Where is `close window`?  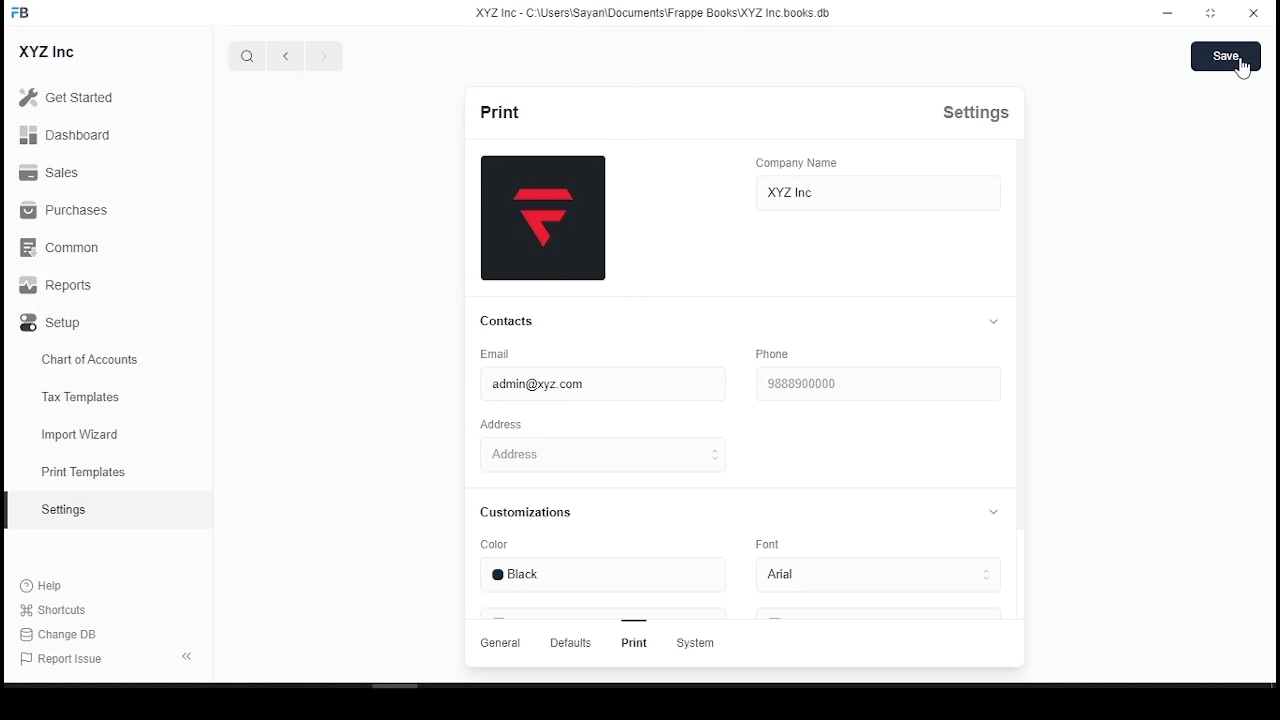
close window is located at coordinates (1252, 14).